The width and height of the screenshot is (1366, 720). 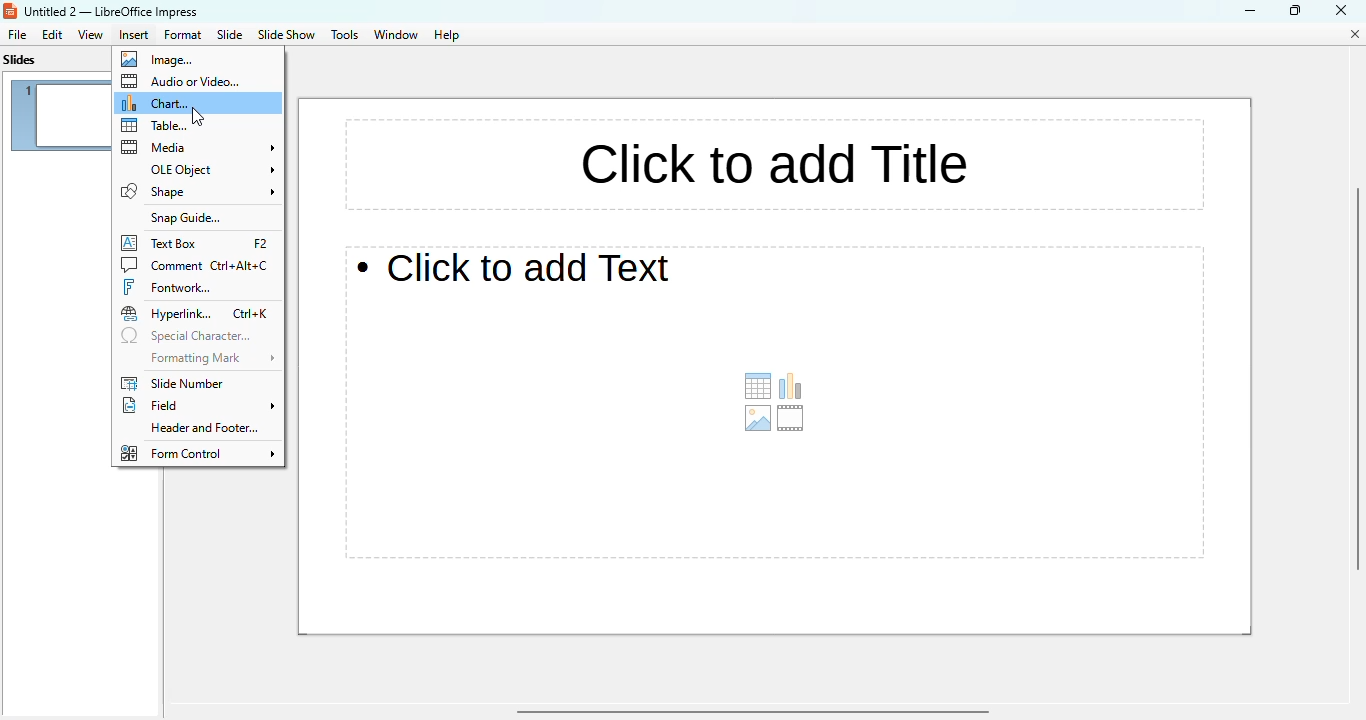 What do you see at coordinates (396, 34) in the screenshot?
I see `window` at bounding box center [396, 34].